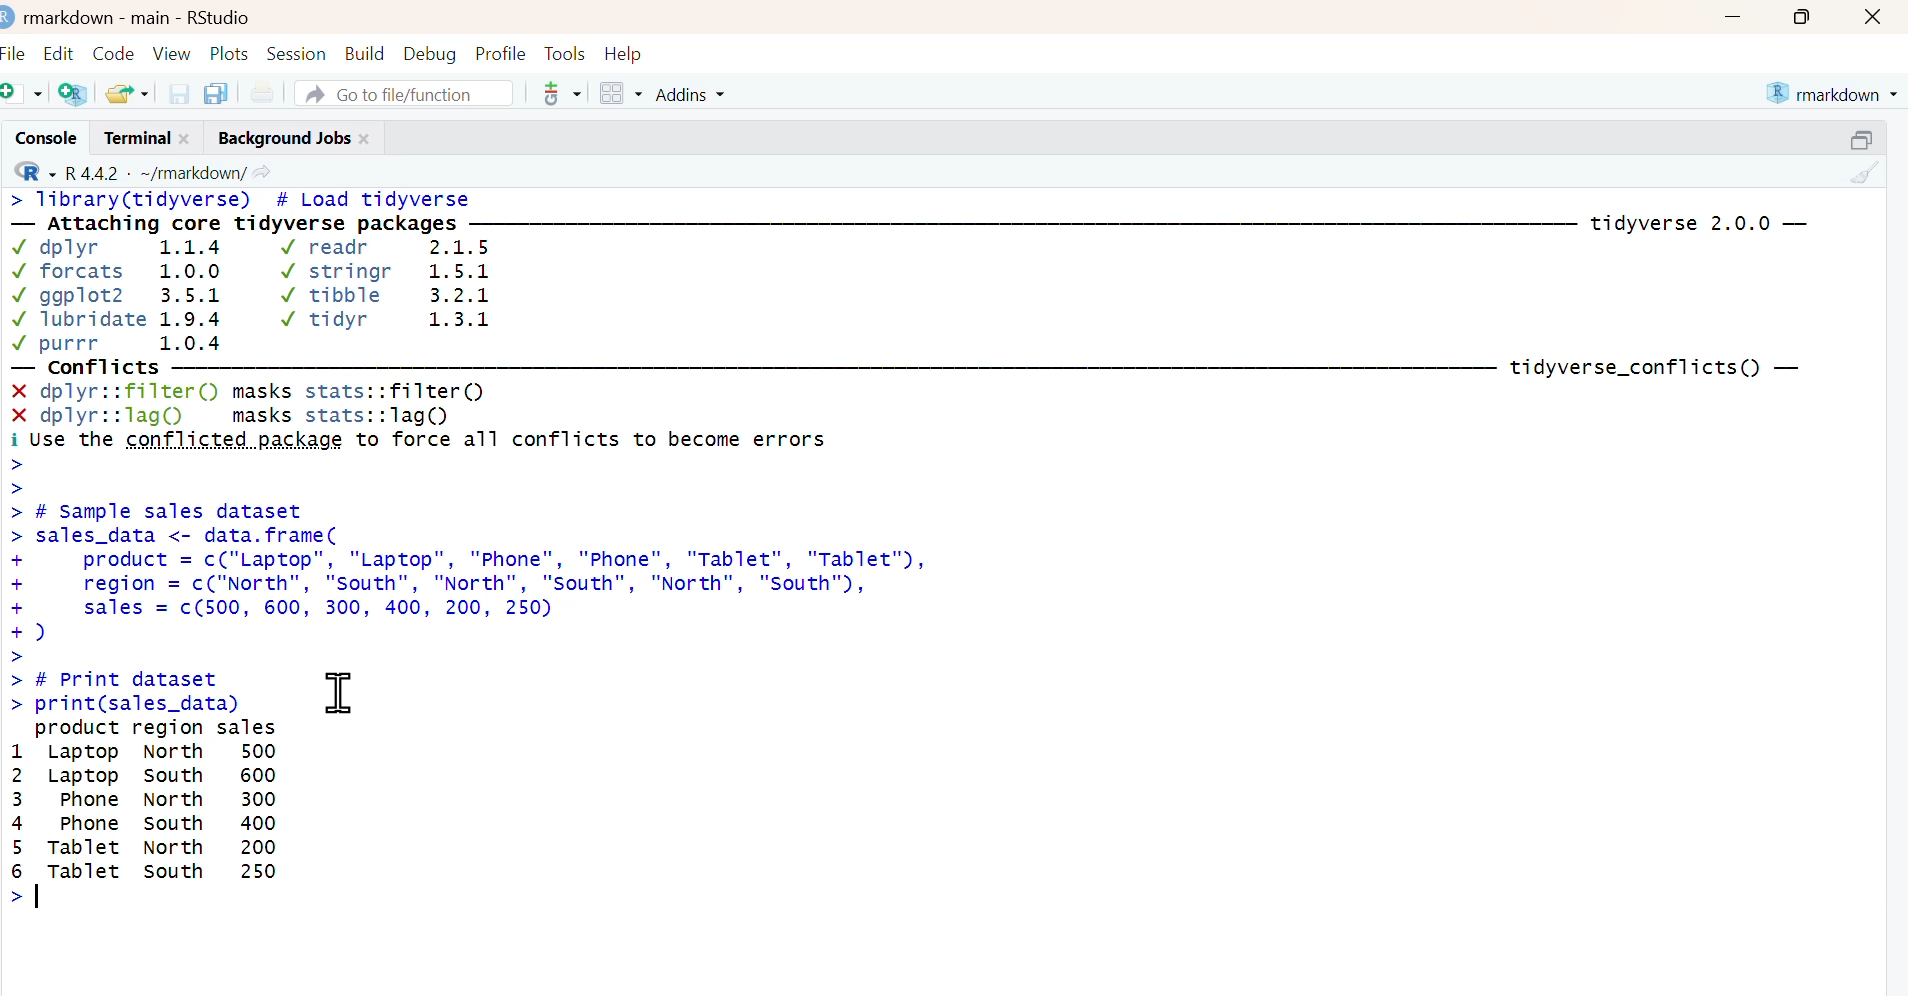  Describe the element at coordinates (180, 92) in the screenshot. I see `save` at that location.